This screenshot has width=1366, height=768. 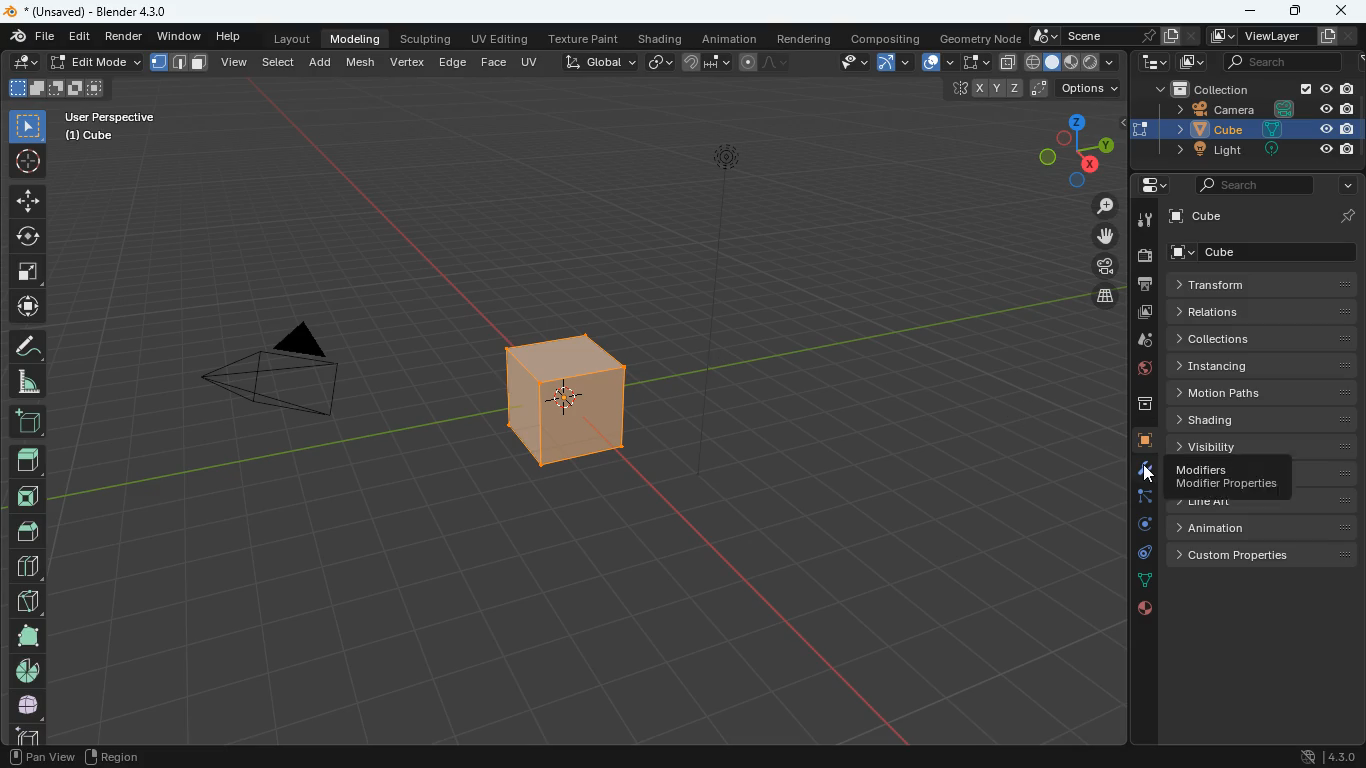 What do you see at coordinates (1268, 419) in the screenshot?
I see `shading` at bounding box center [1268, 419].